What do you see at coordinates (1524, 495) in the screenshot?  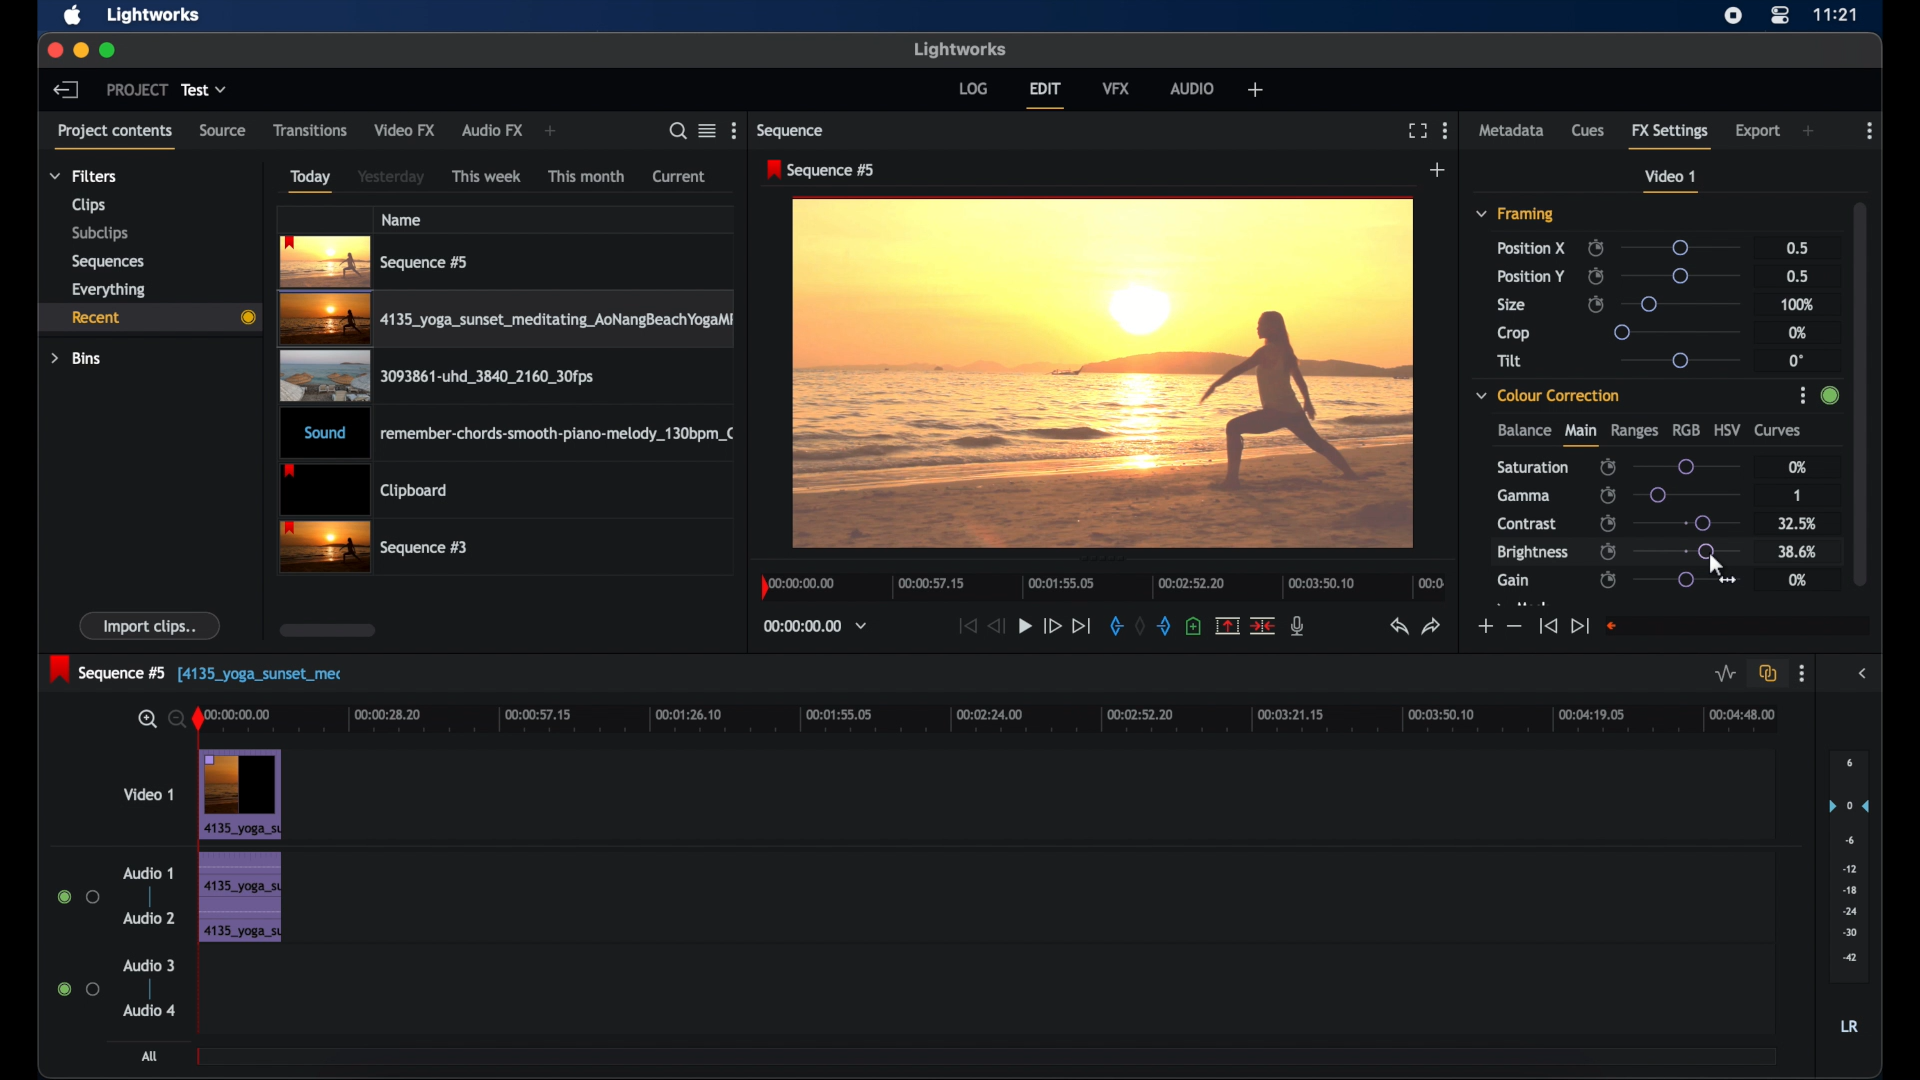 I see `gamma` at bounding box center [1524, 495].